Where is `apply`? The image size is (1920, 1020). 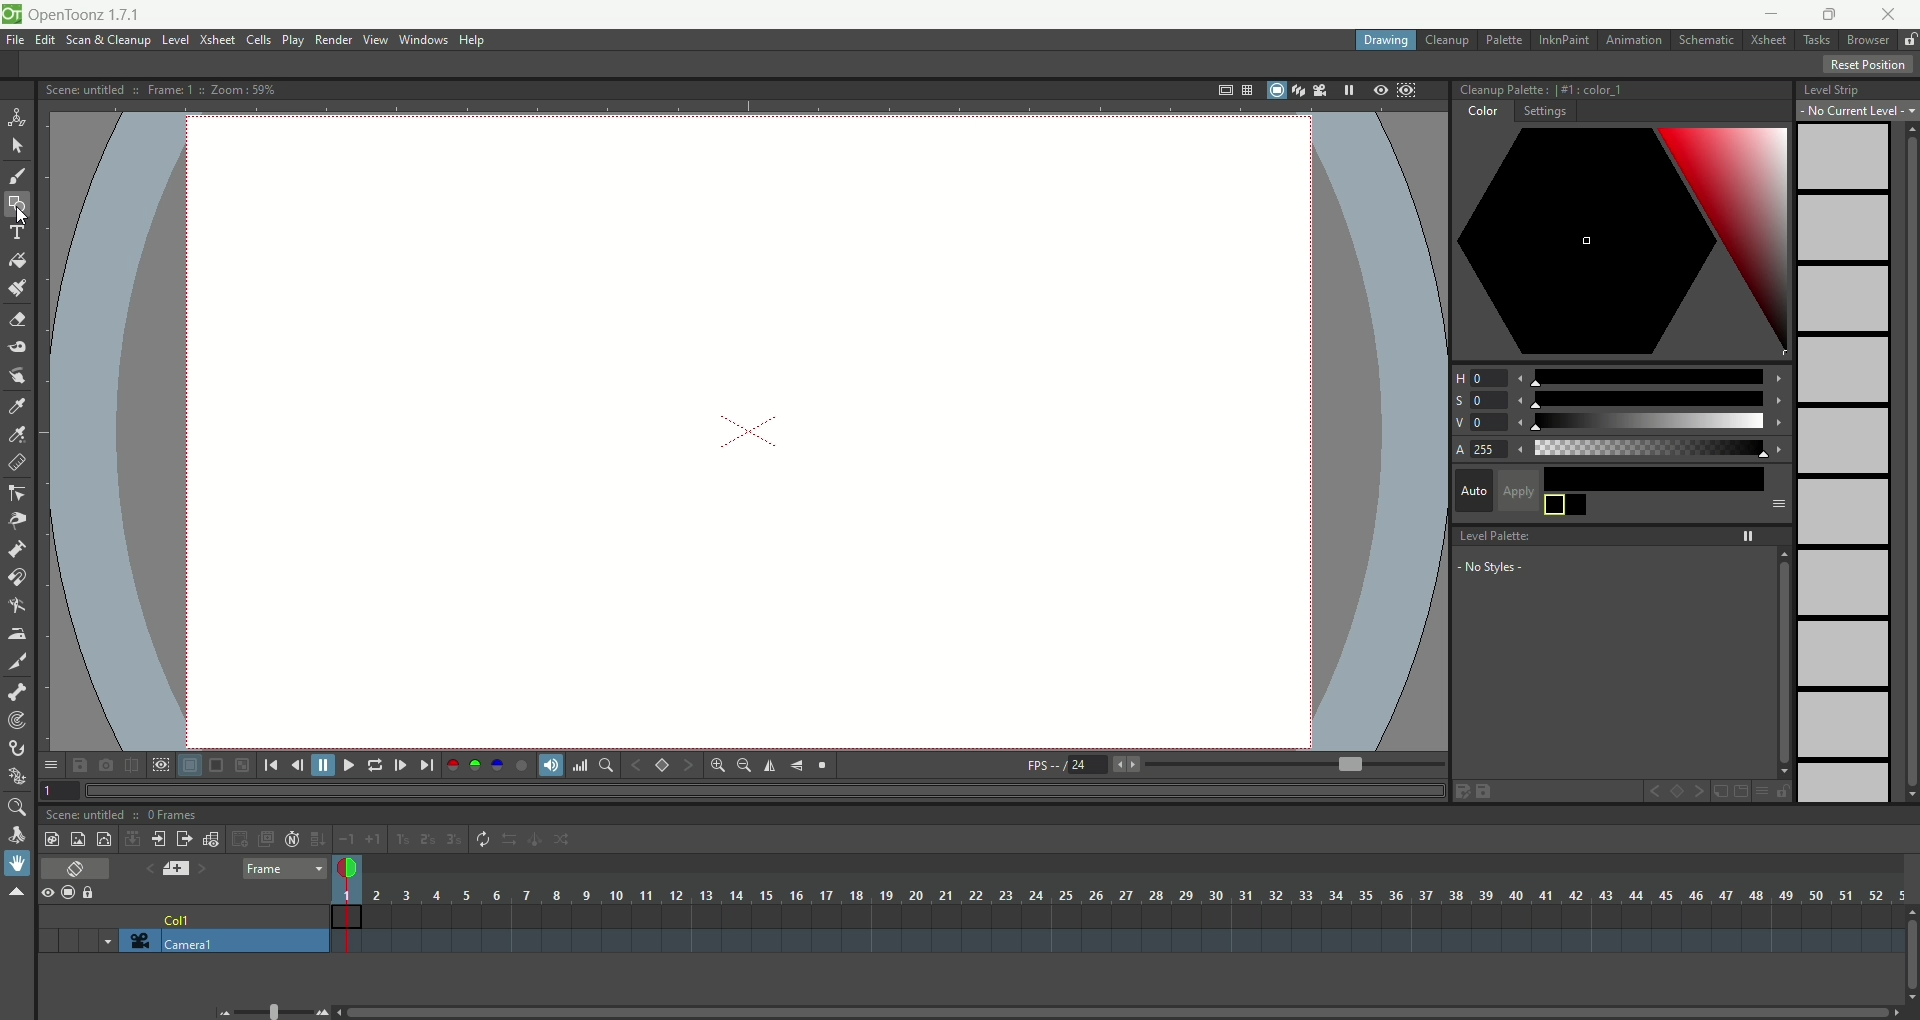 apply is located at coordinates (1644, 491).